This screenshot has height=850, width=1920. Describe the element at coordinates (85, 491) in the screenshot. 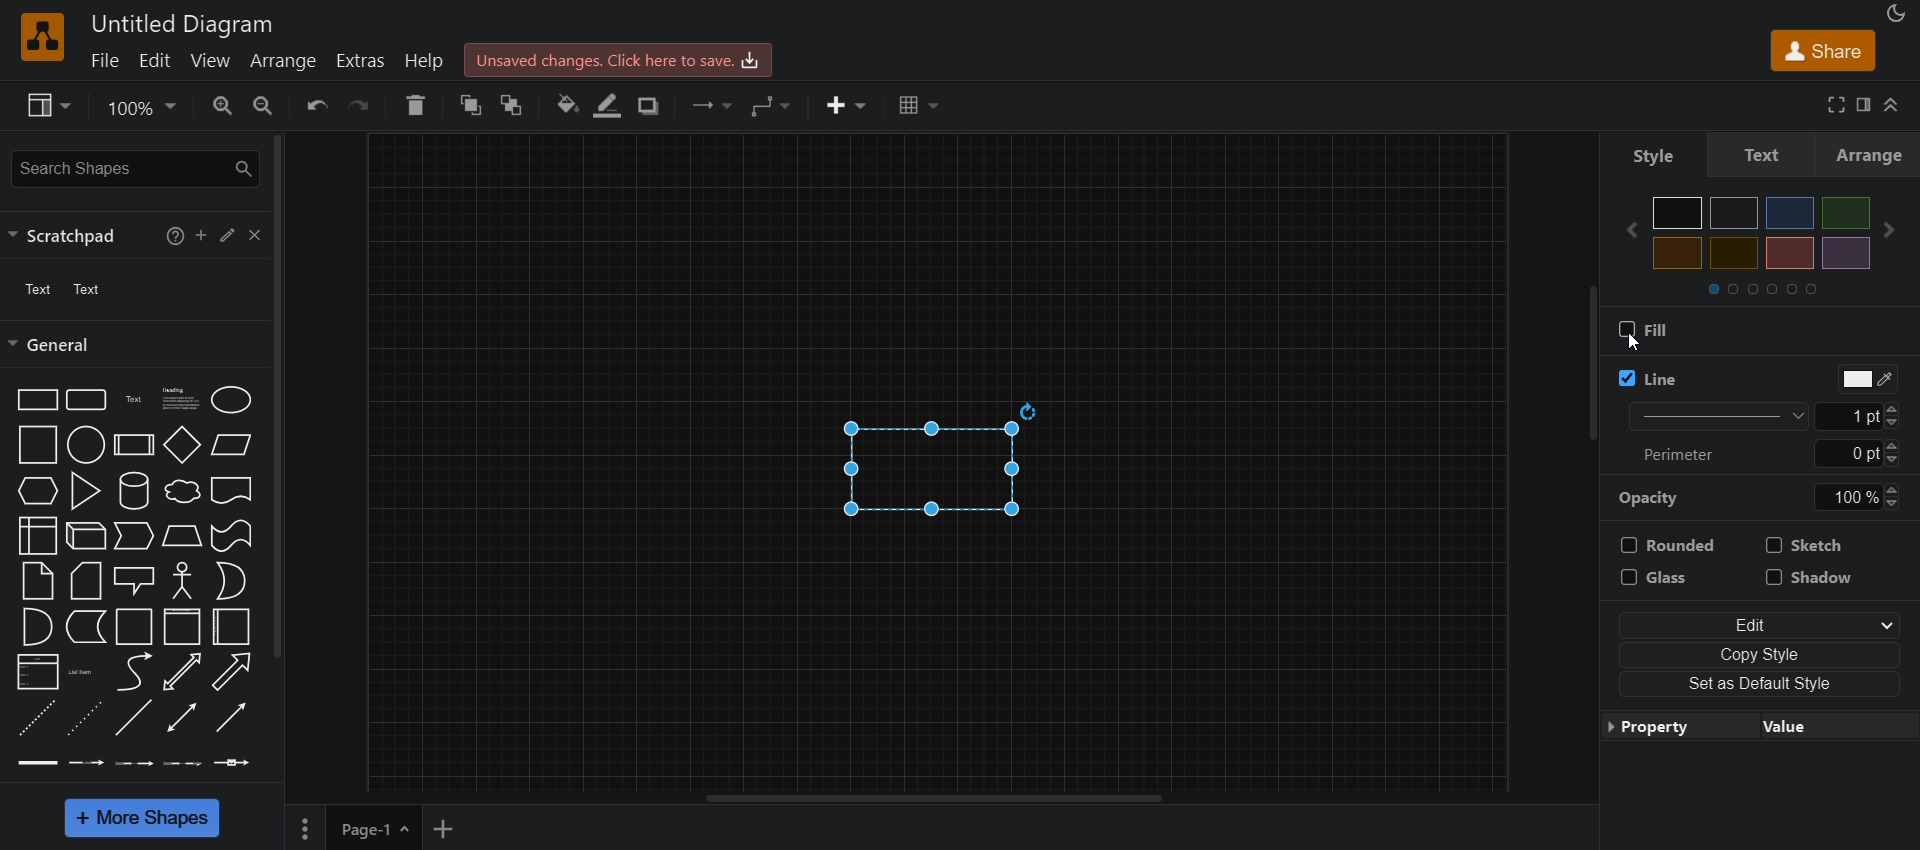

I see `triangle` at that location.